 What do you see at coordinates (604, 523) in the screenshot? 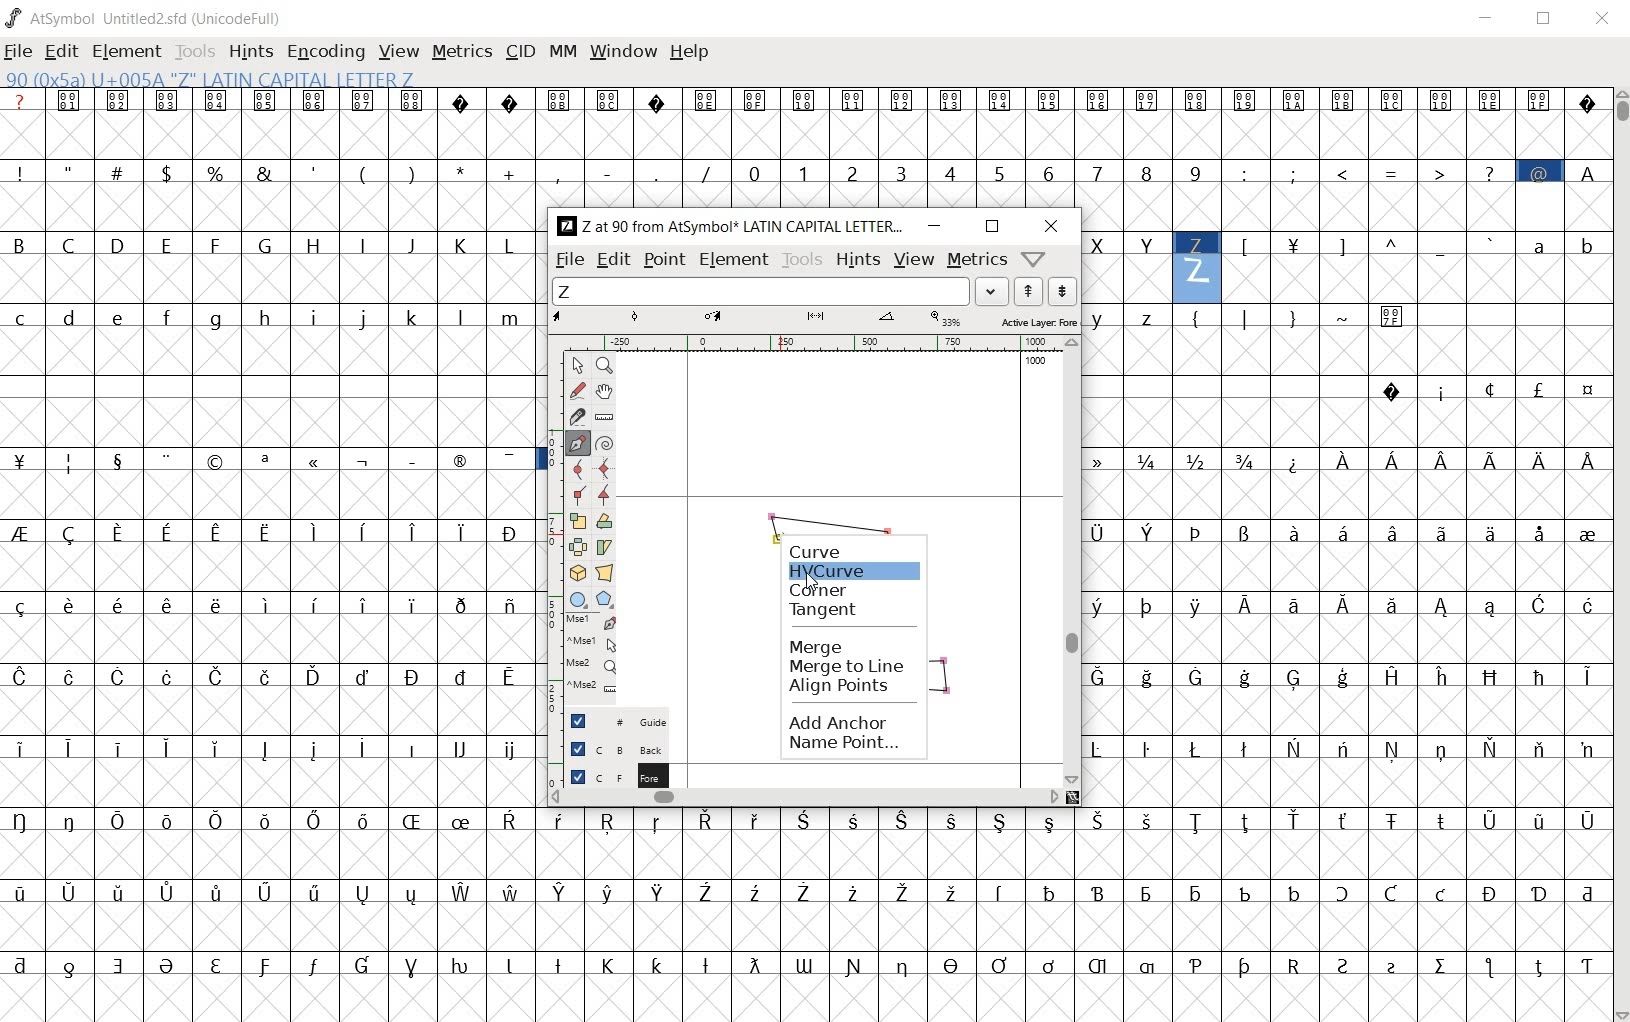
I see `Rotate the selection` at bounding box center [604, 523].